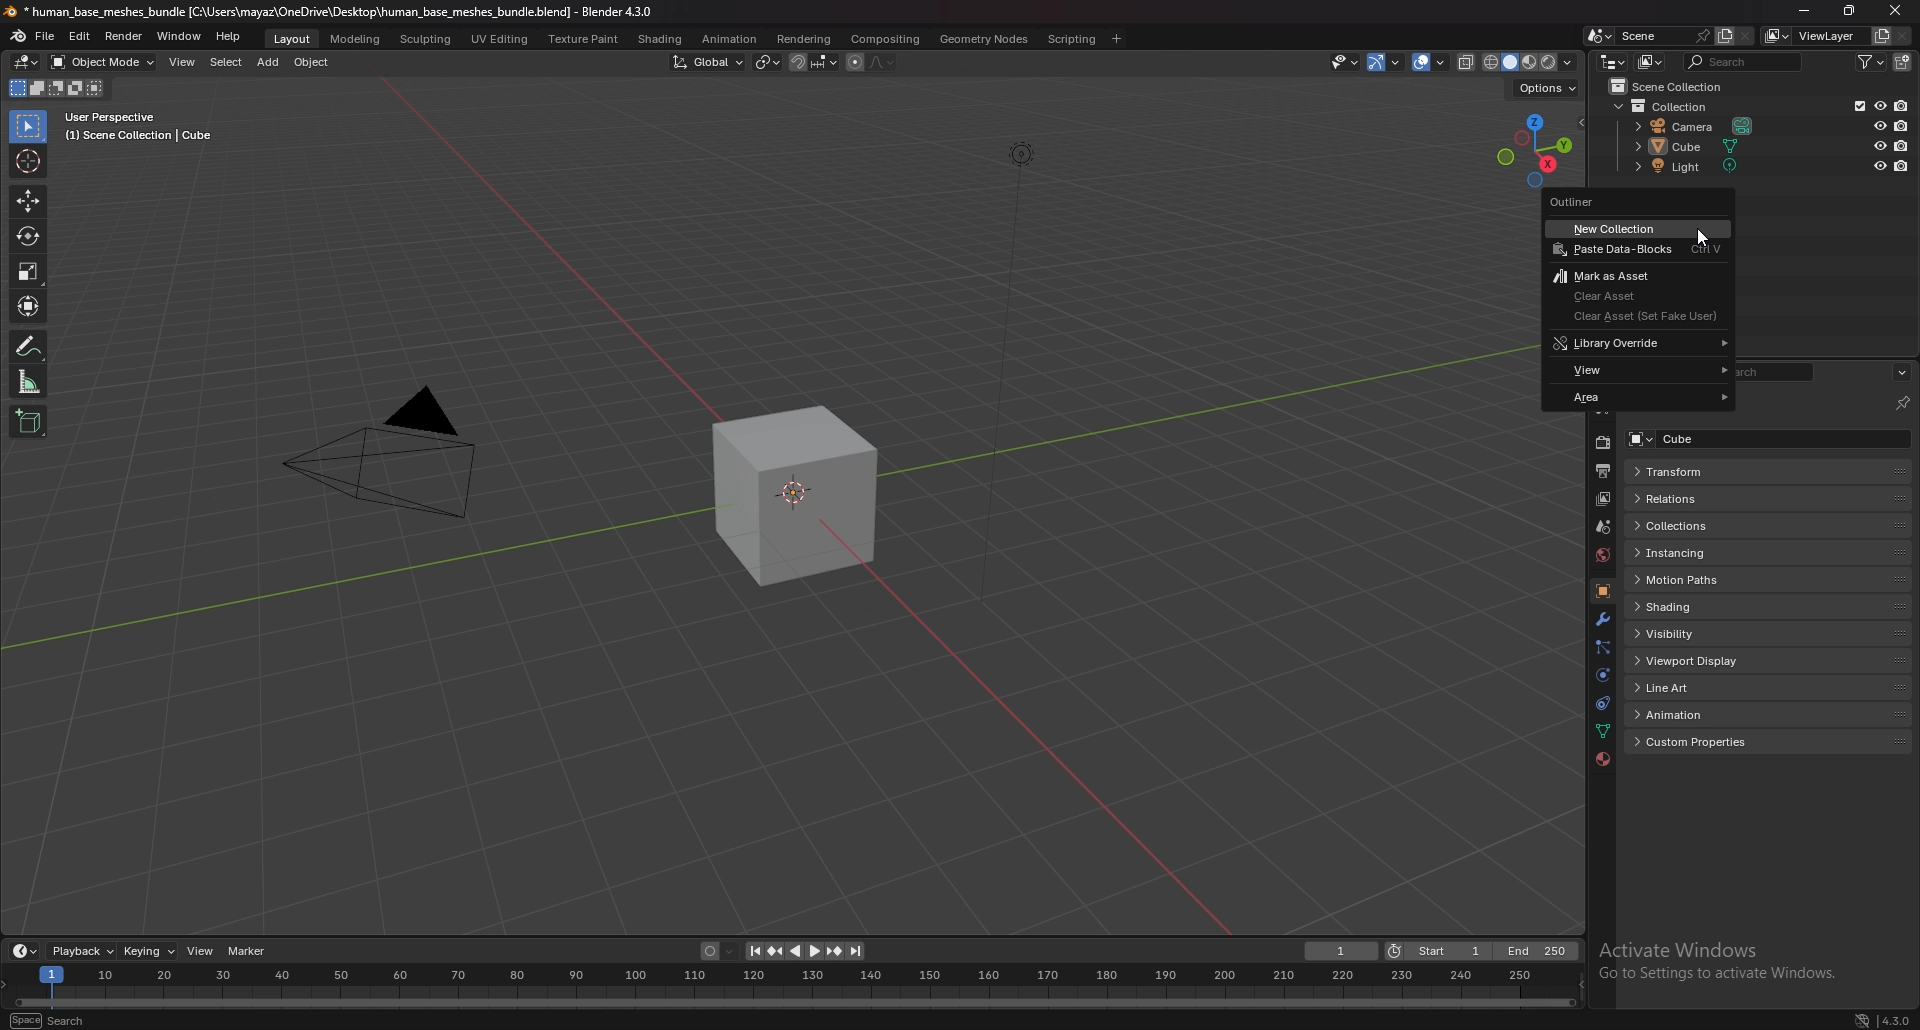 Image resolution: width=1920 pixels, height=1030 pixels. Describe the element at coordinates (1601, 704) in the screenshot. I see `constraints` at that location.